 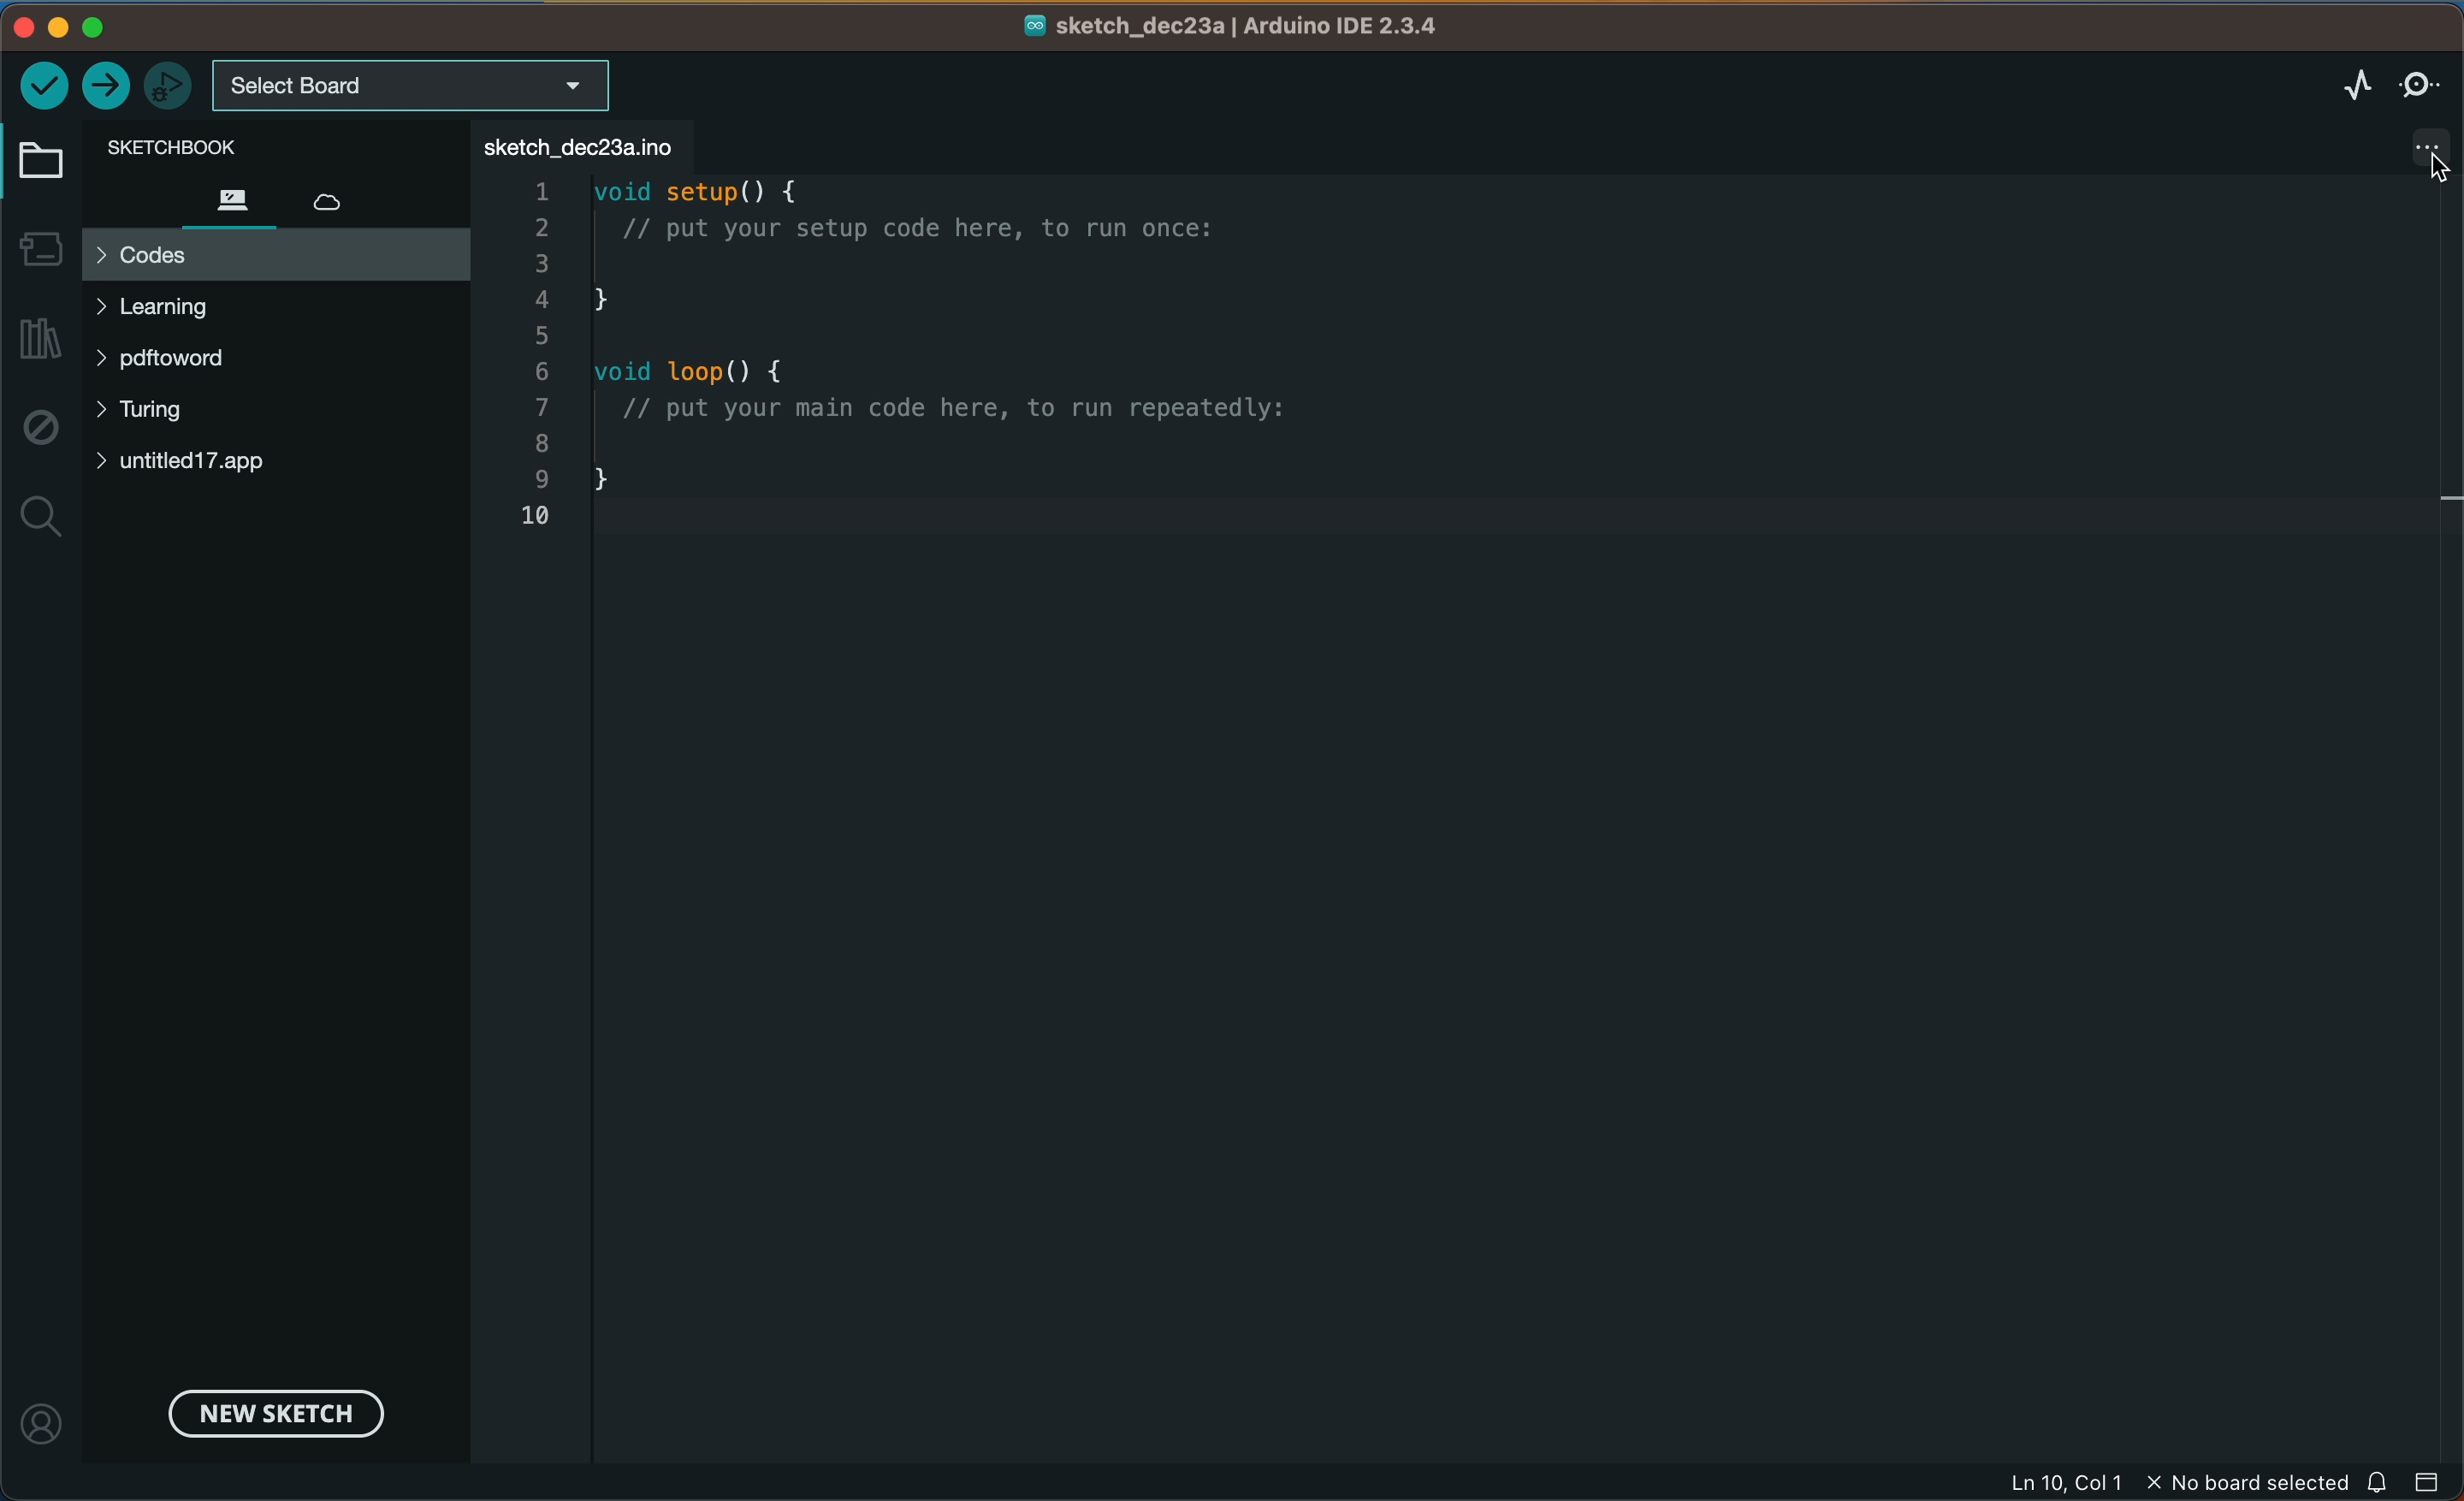 What do you see at coordinates (2426, 161) in the screenshot?
I see `cursor` at bounding box center [2426, 161].